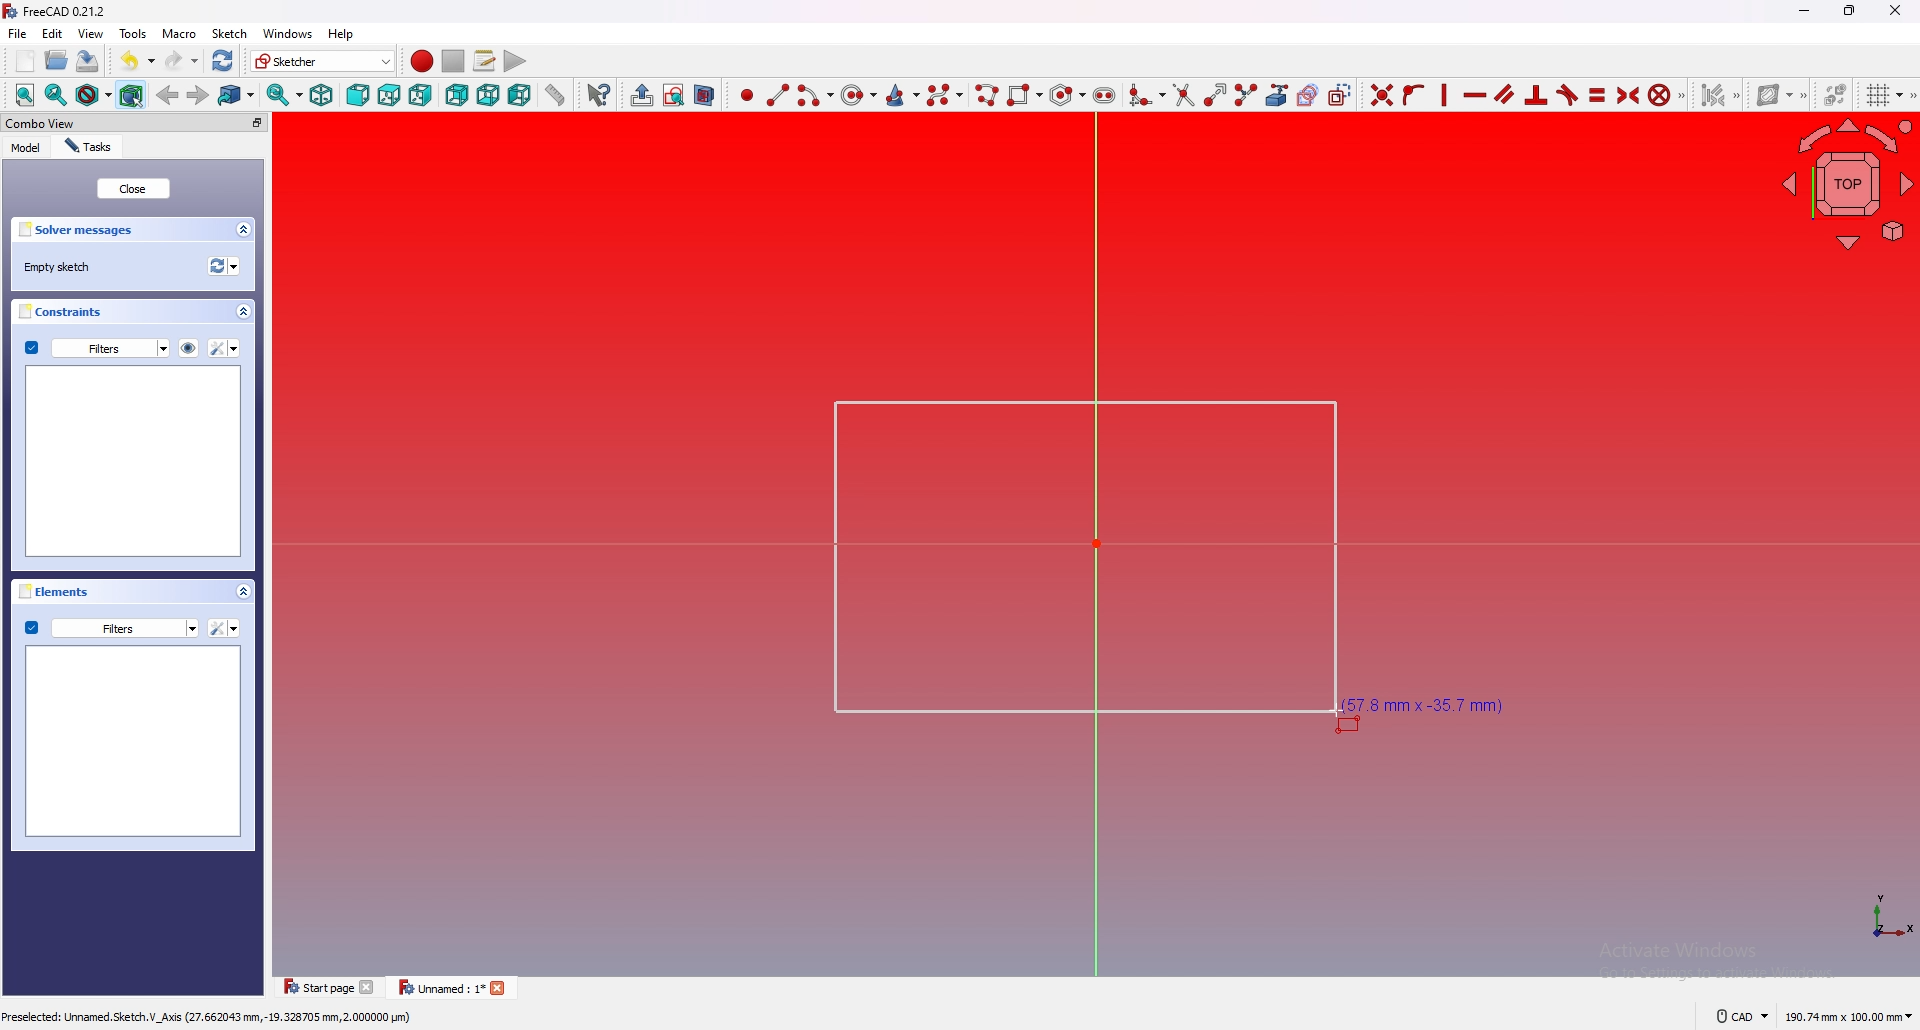 This screenshot has height=1030, width=1920. I want to click on freecad, so click(59, 11).